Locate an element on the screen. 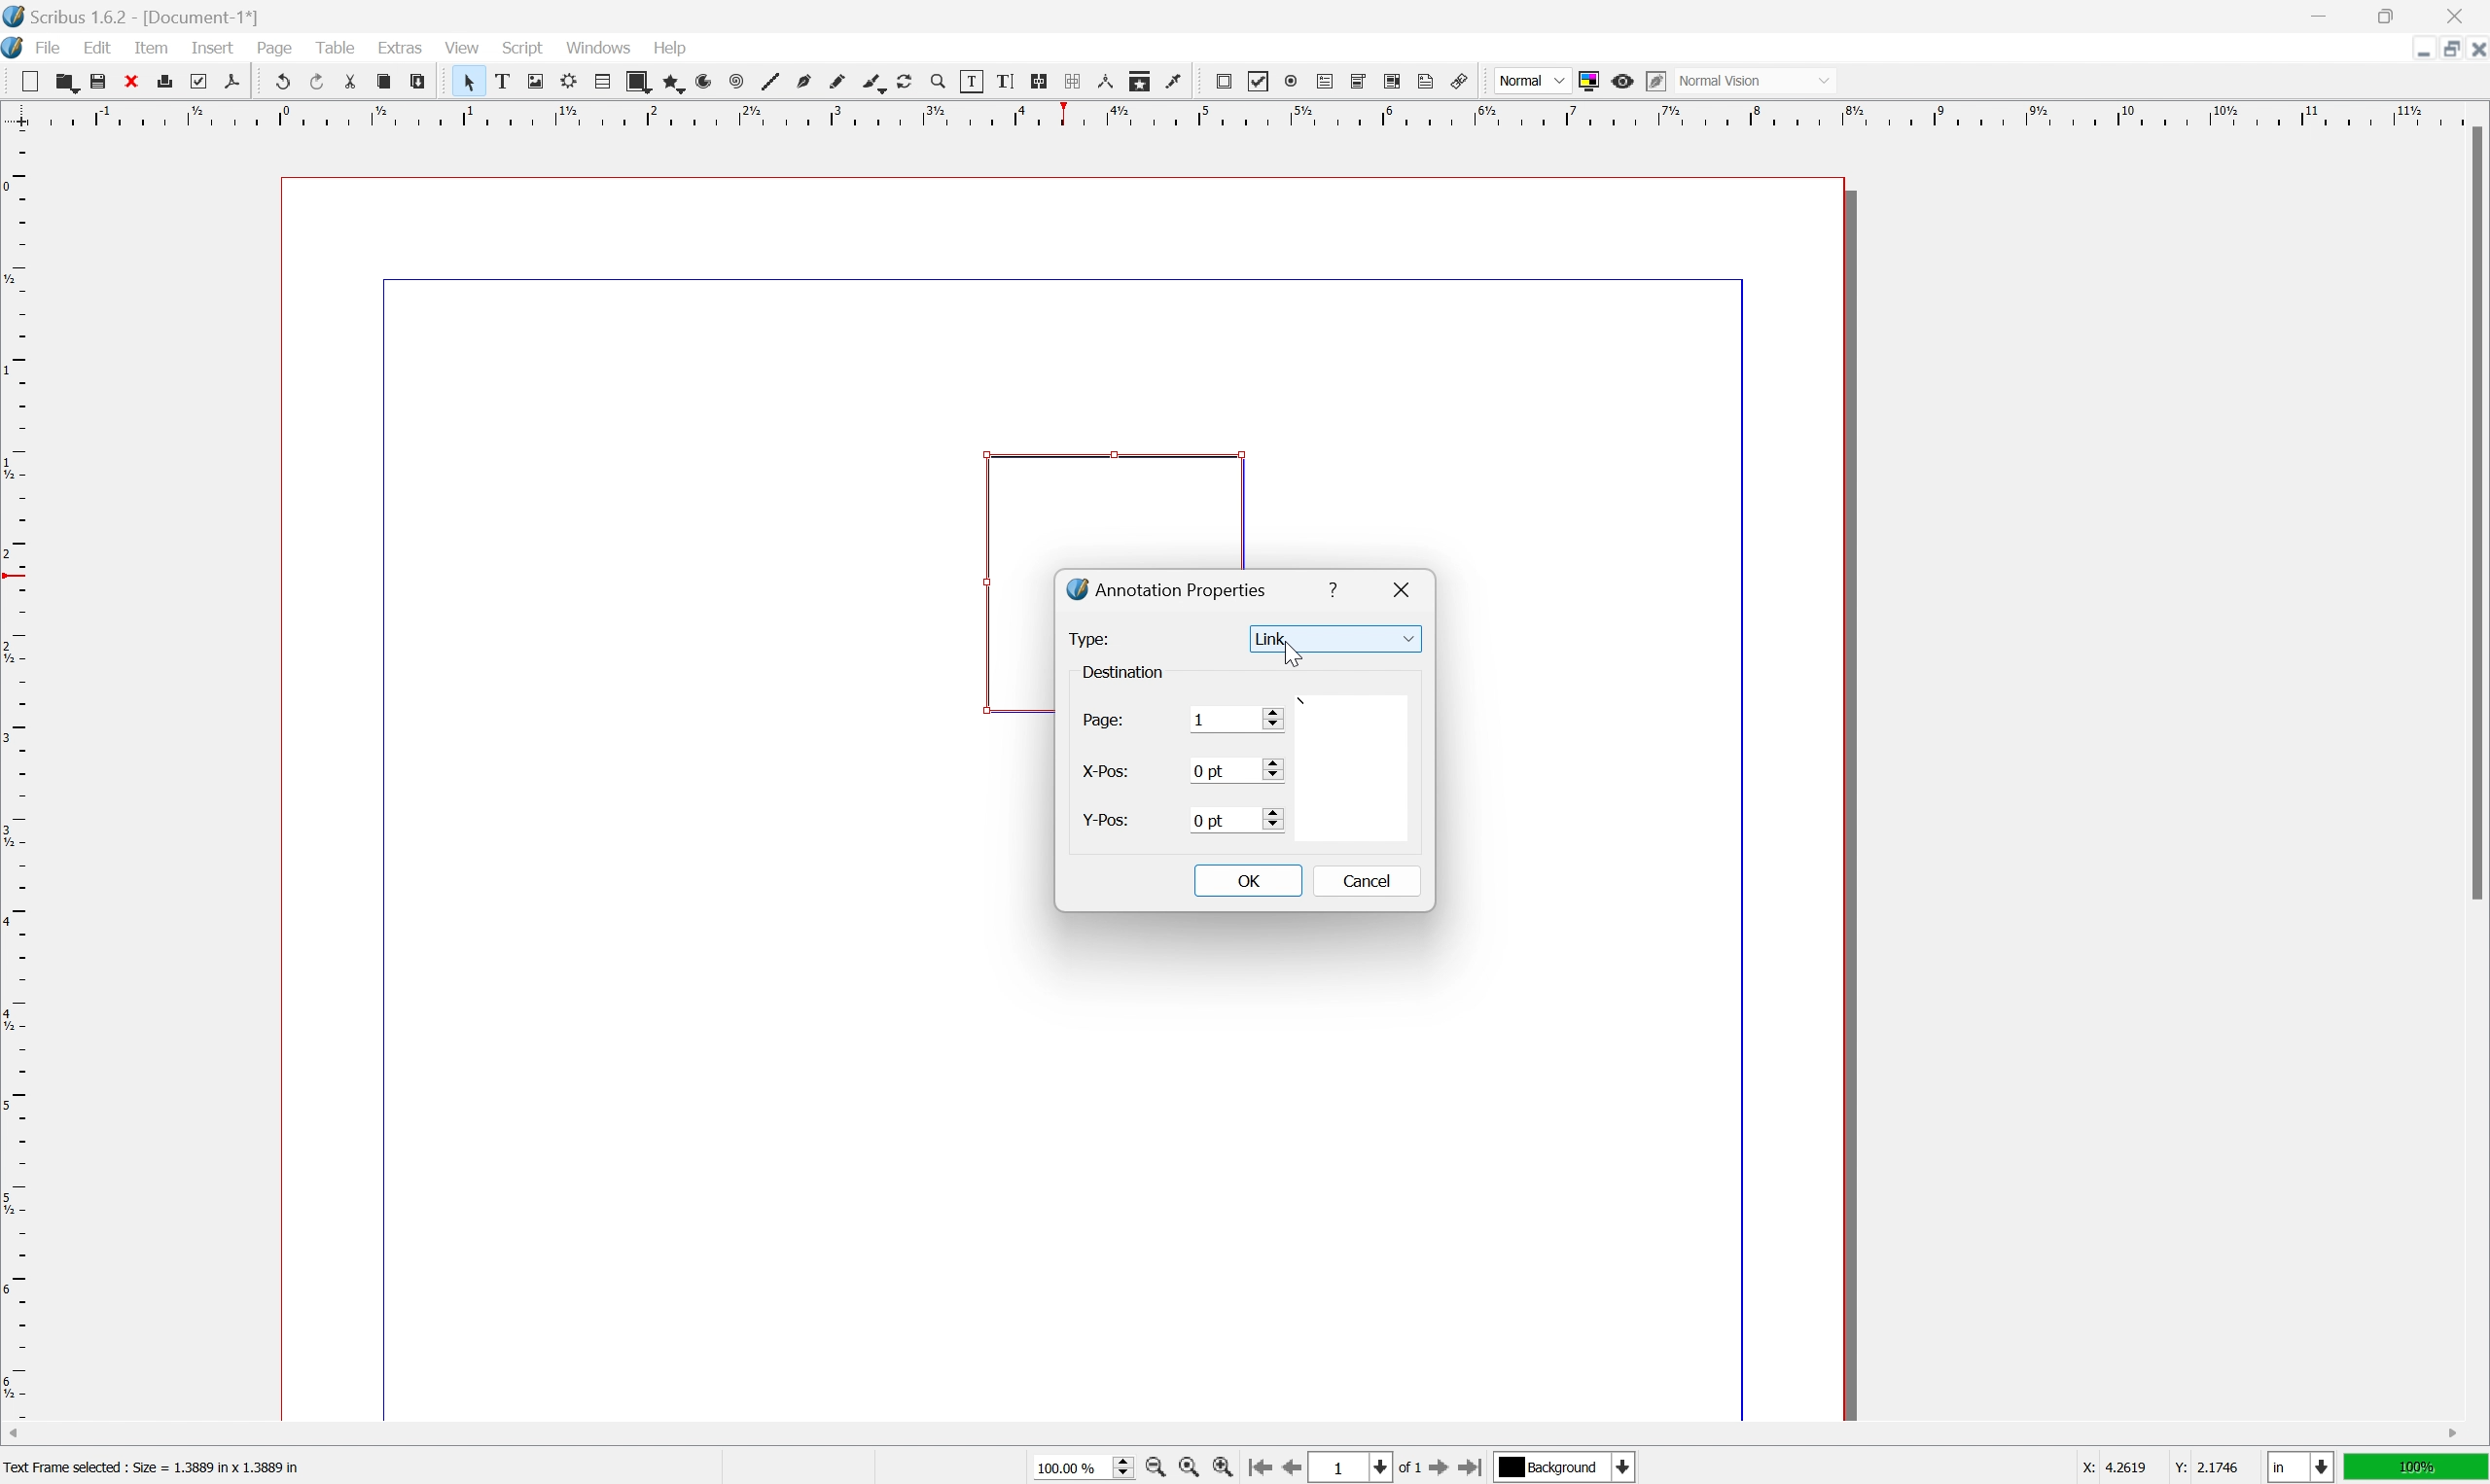 The image size is (2490, 1484). go to first page is located at coordinates (1259, 1469).